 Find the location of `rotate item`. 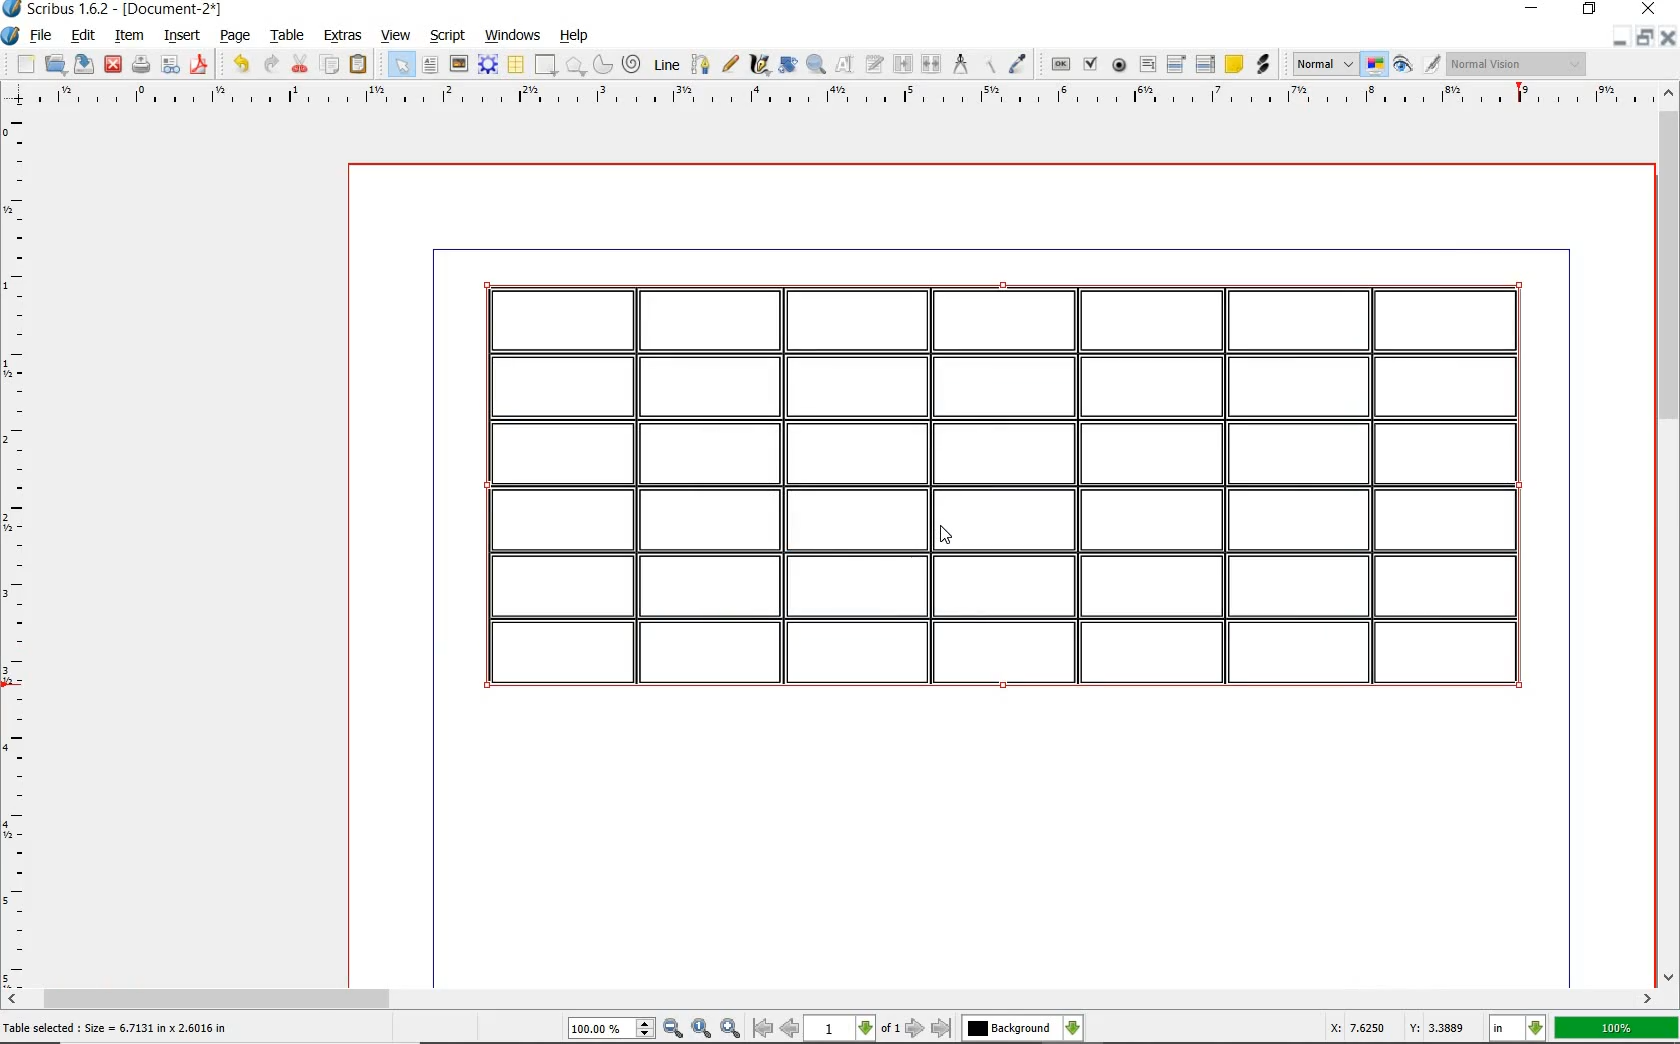

rotate item is located at coordinates (787, 66).